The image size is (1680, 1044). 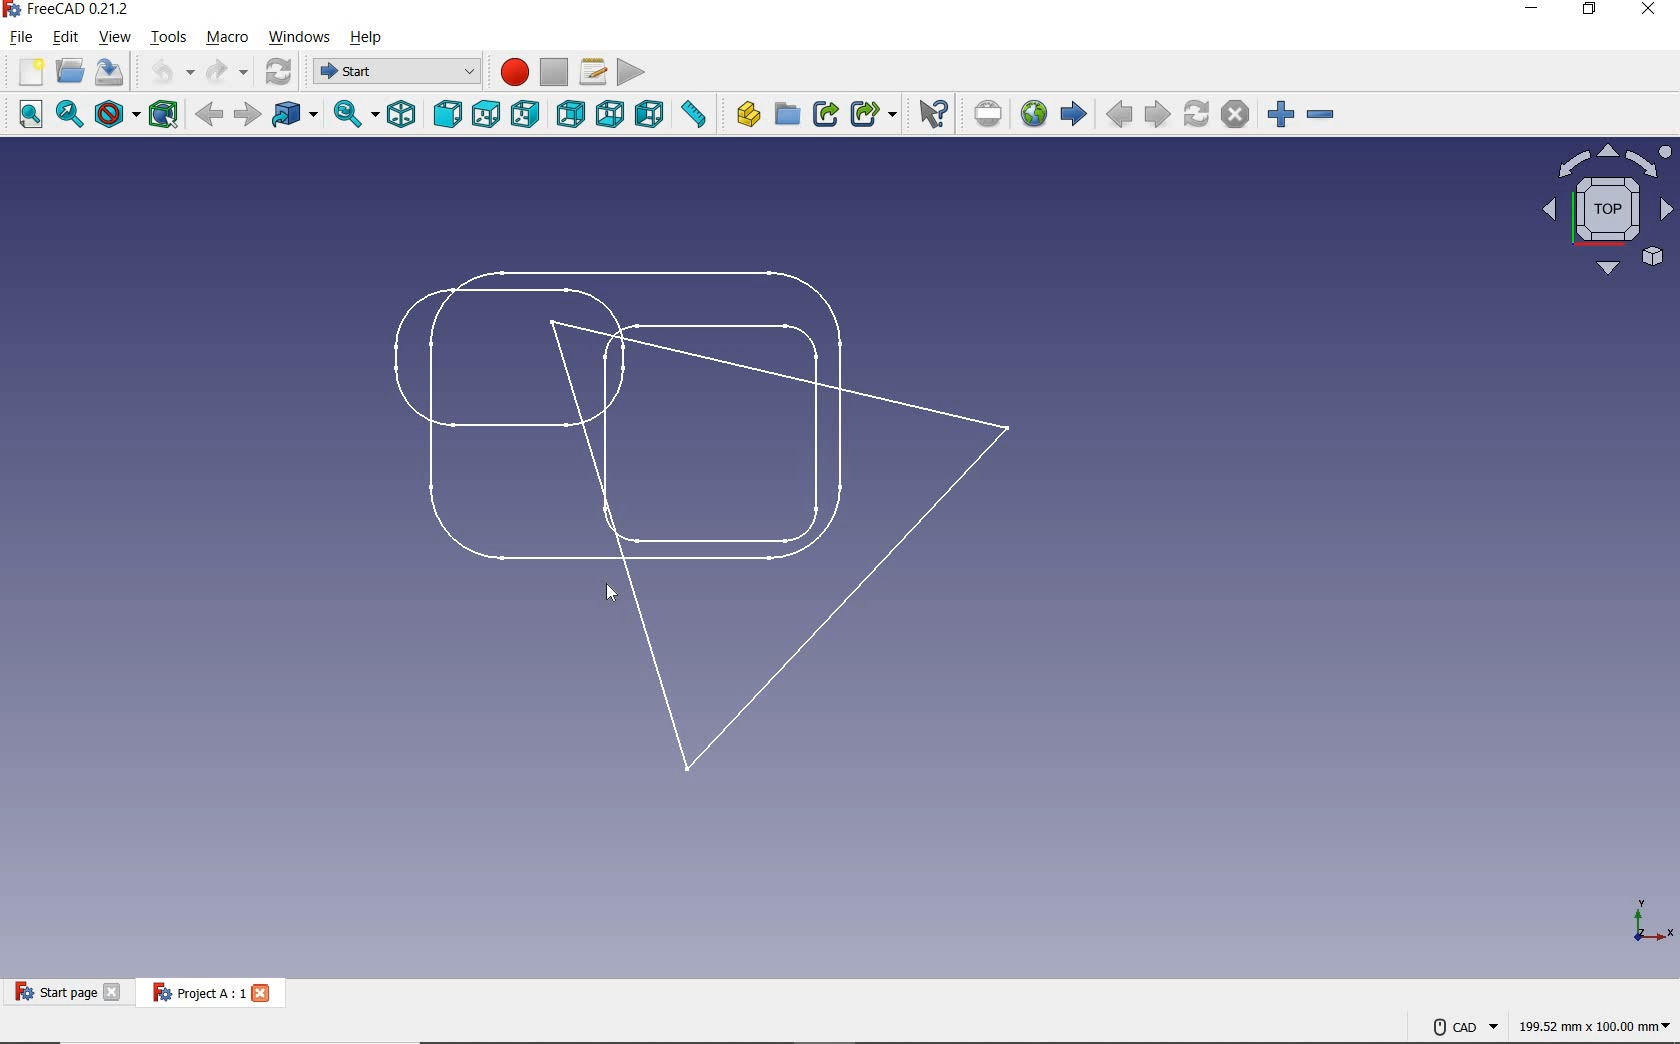 What do you see at coordinates (403, 113) in the screenshot?
I see `ISOMETRIC` at bounding box center [403, 113].